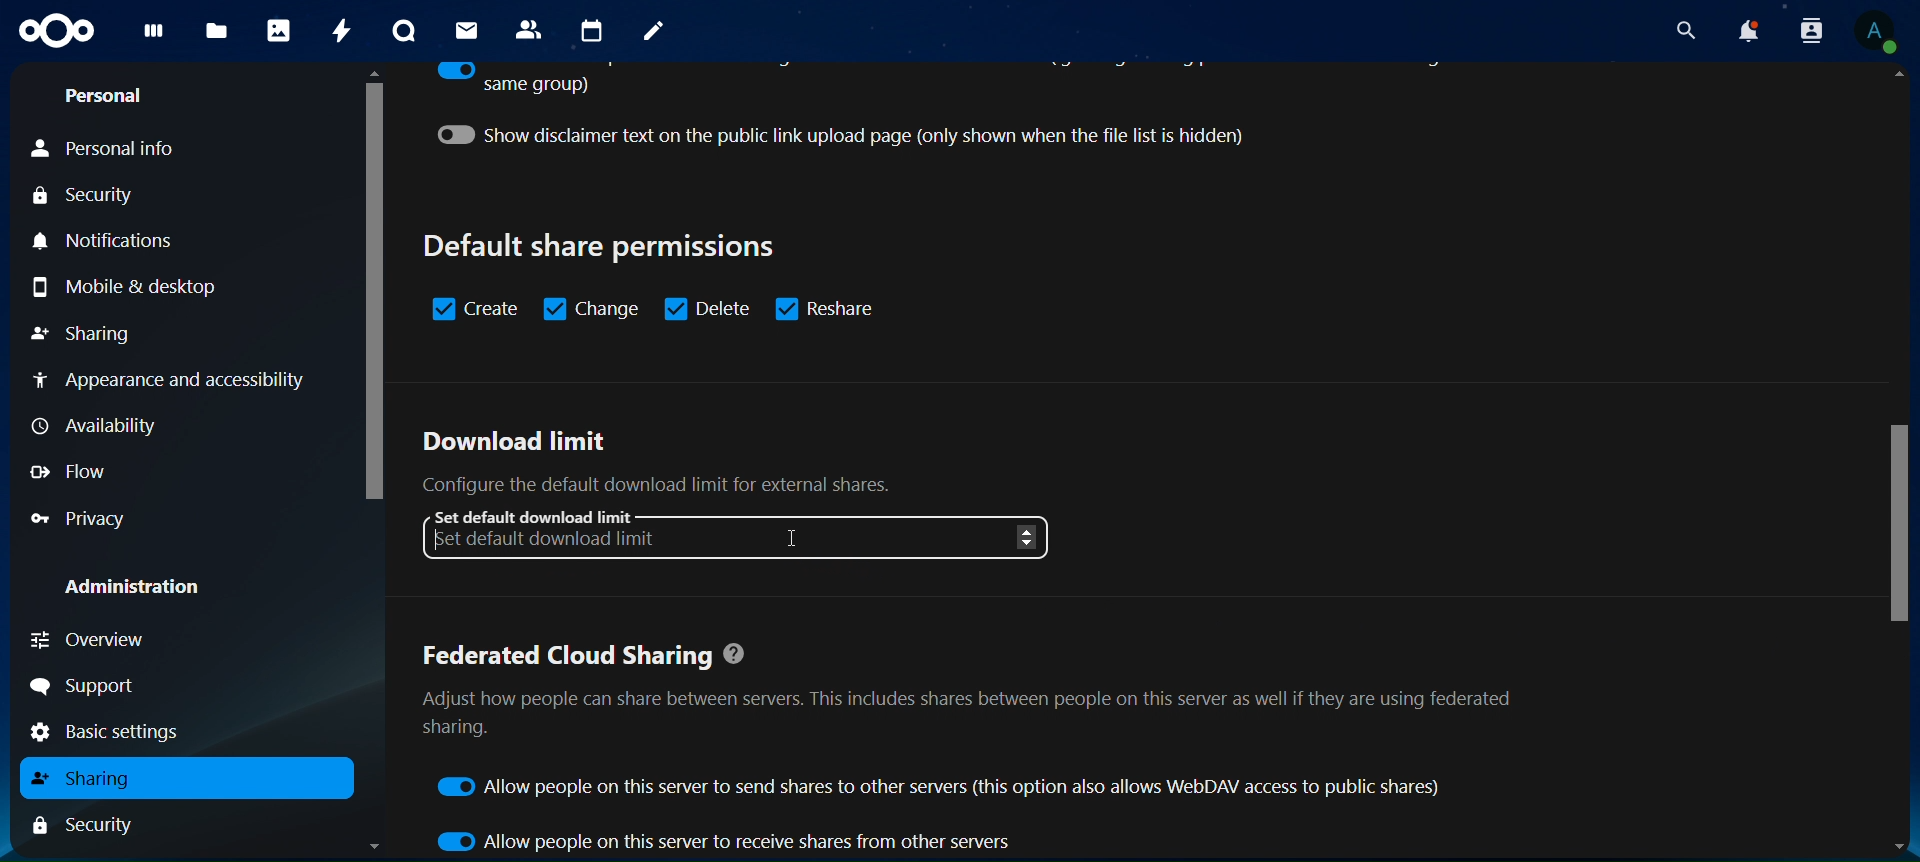  What do you see at coordinates (476, 309) in the screenshot?
I see `sreate ` at bounding box center [476, 309].